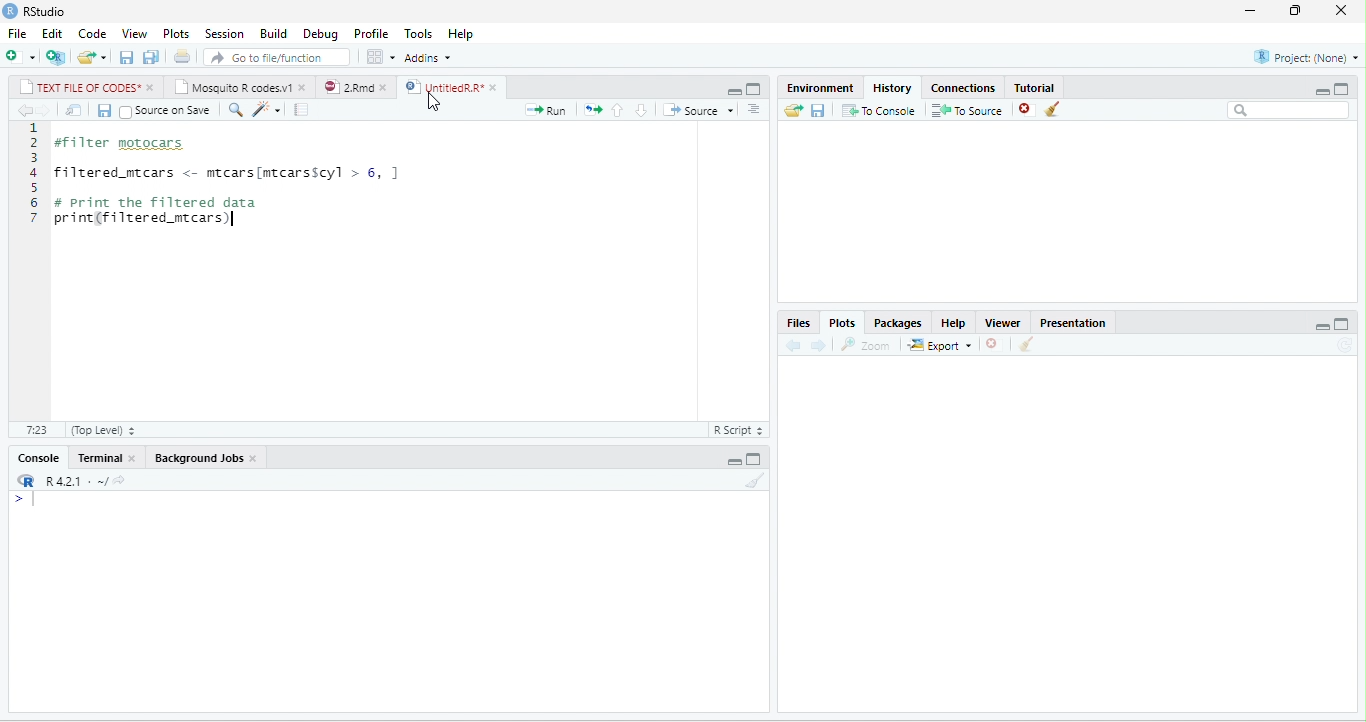 The width and height of the screenshot is (1366, 722). Describe the element at coordinates (418, 34) in the screenshot. I see `Tools` at that location.